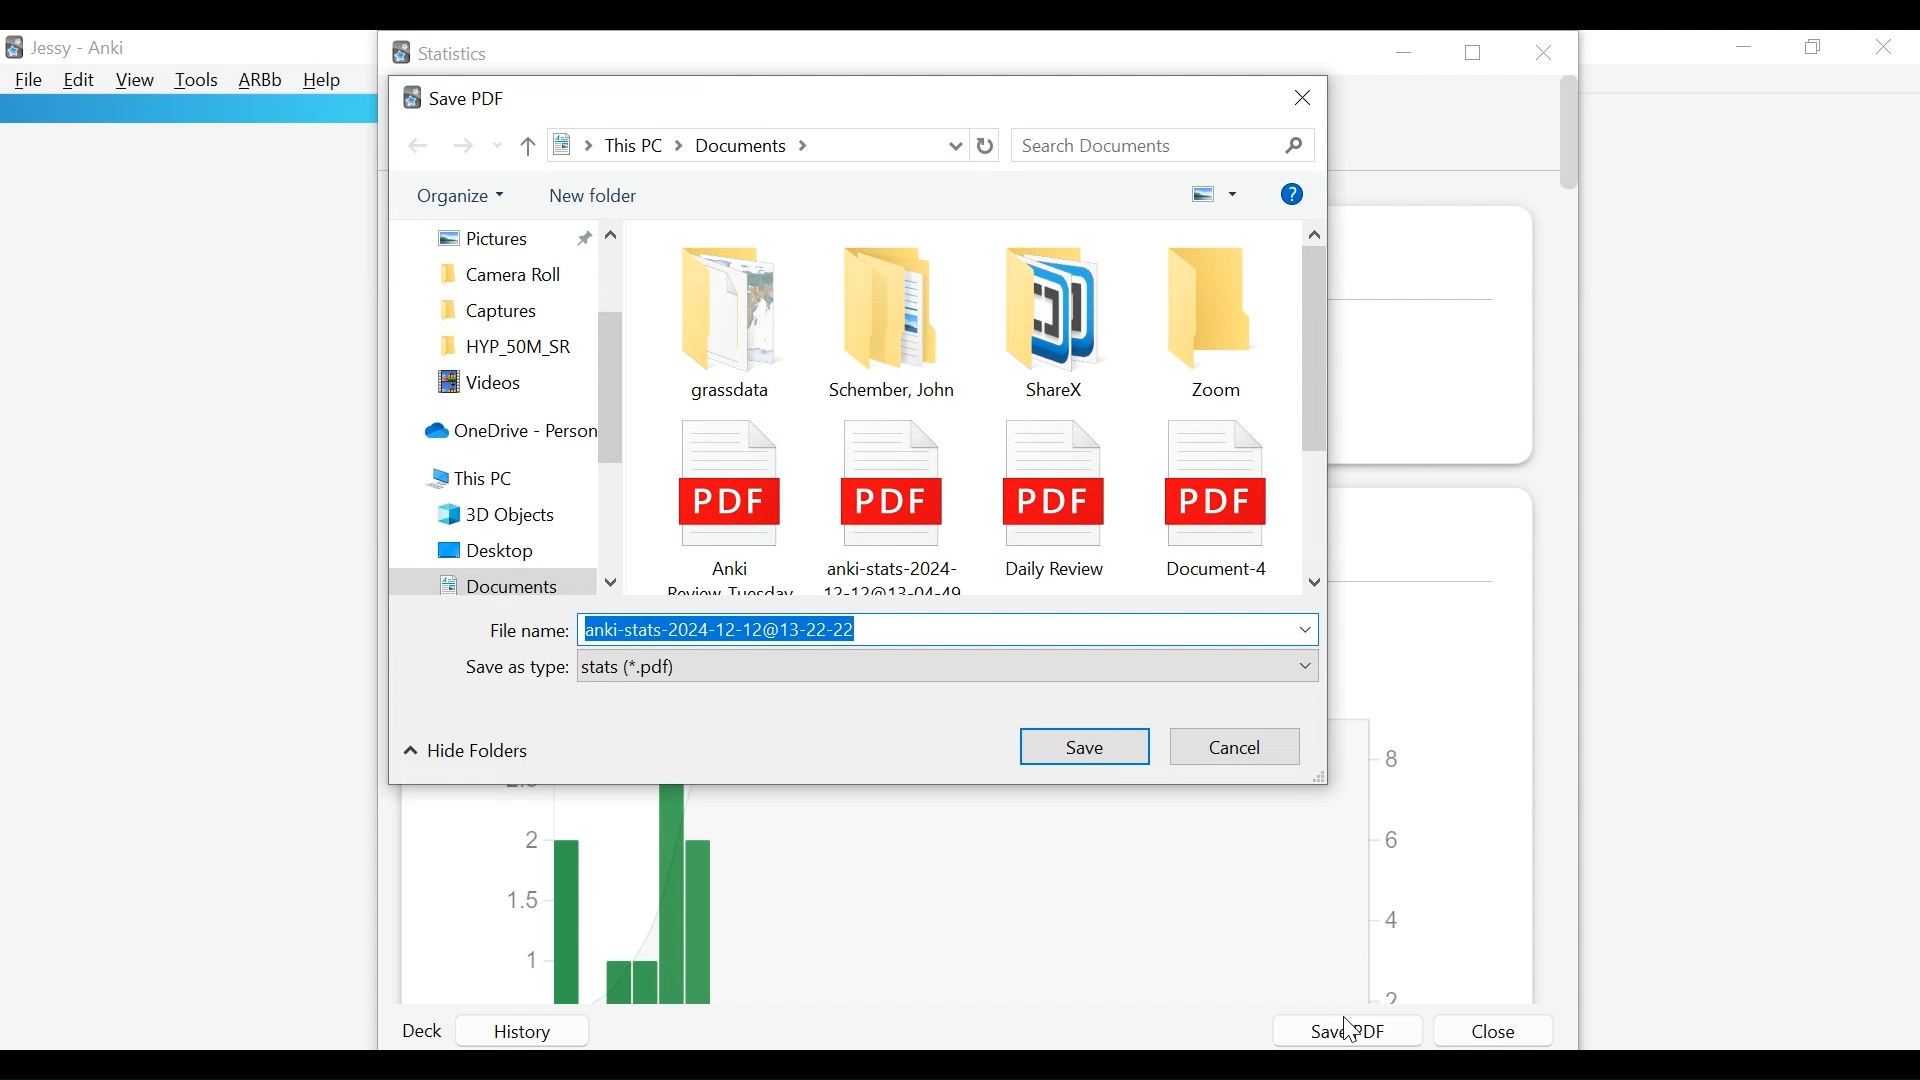  I want to click on Scroll up, so click(1316, 235).